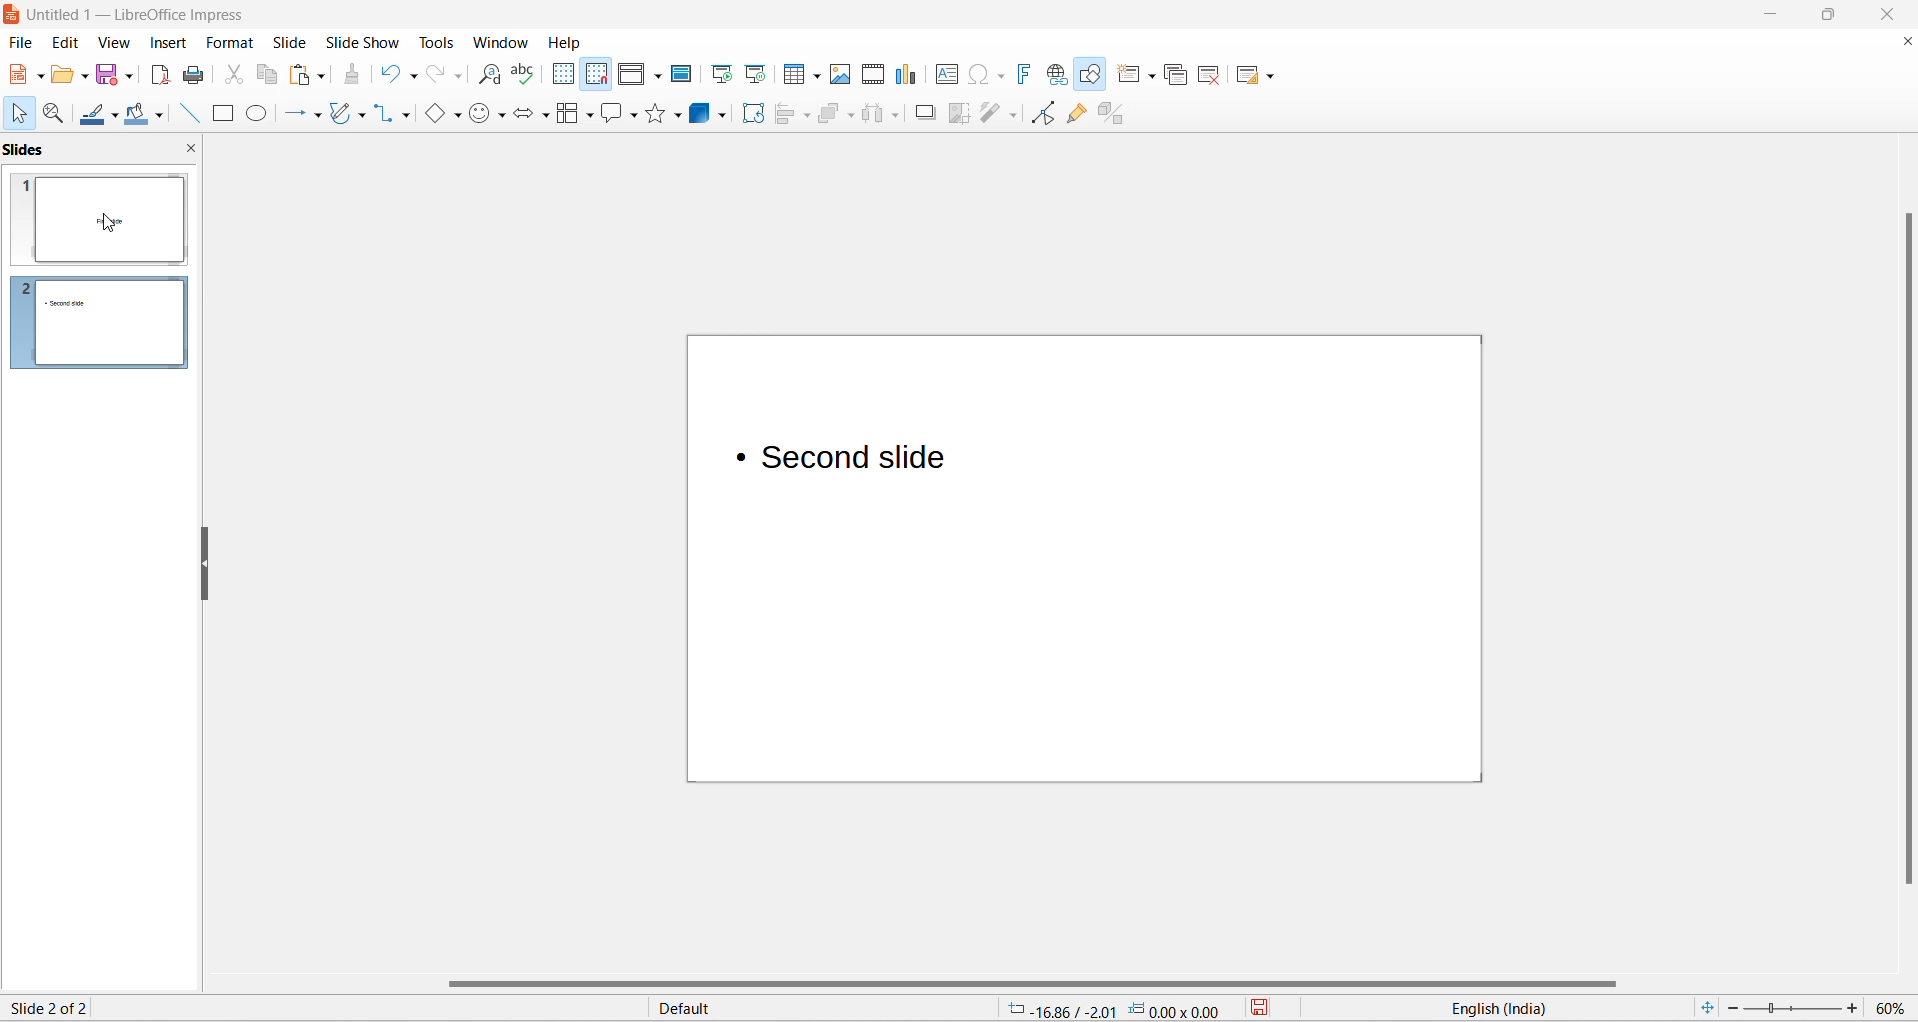 This screenshot has width=1918, height=1022. I want to click on new slide, so click(1129, 79).